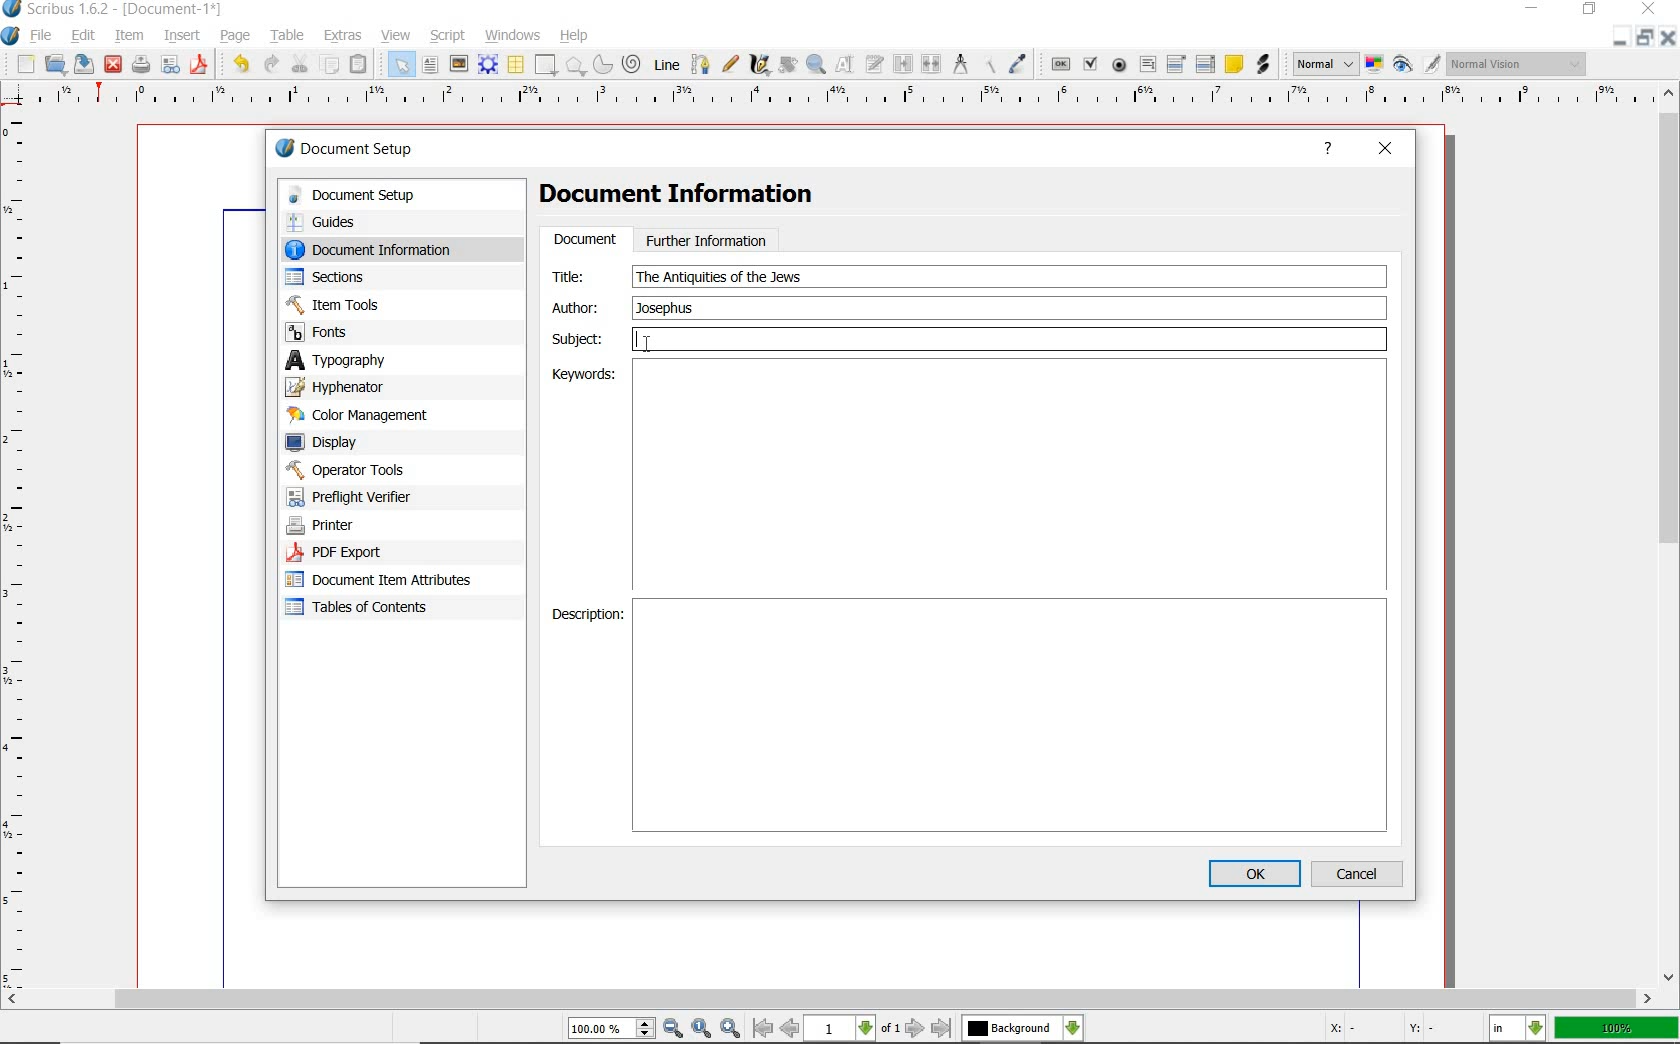  Describe the element at coordinates (634, 63) in the screenshot. I see `spiral` at that location.